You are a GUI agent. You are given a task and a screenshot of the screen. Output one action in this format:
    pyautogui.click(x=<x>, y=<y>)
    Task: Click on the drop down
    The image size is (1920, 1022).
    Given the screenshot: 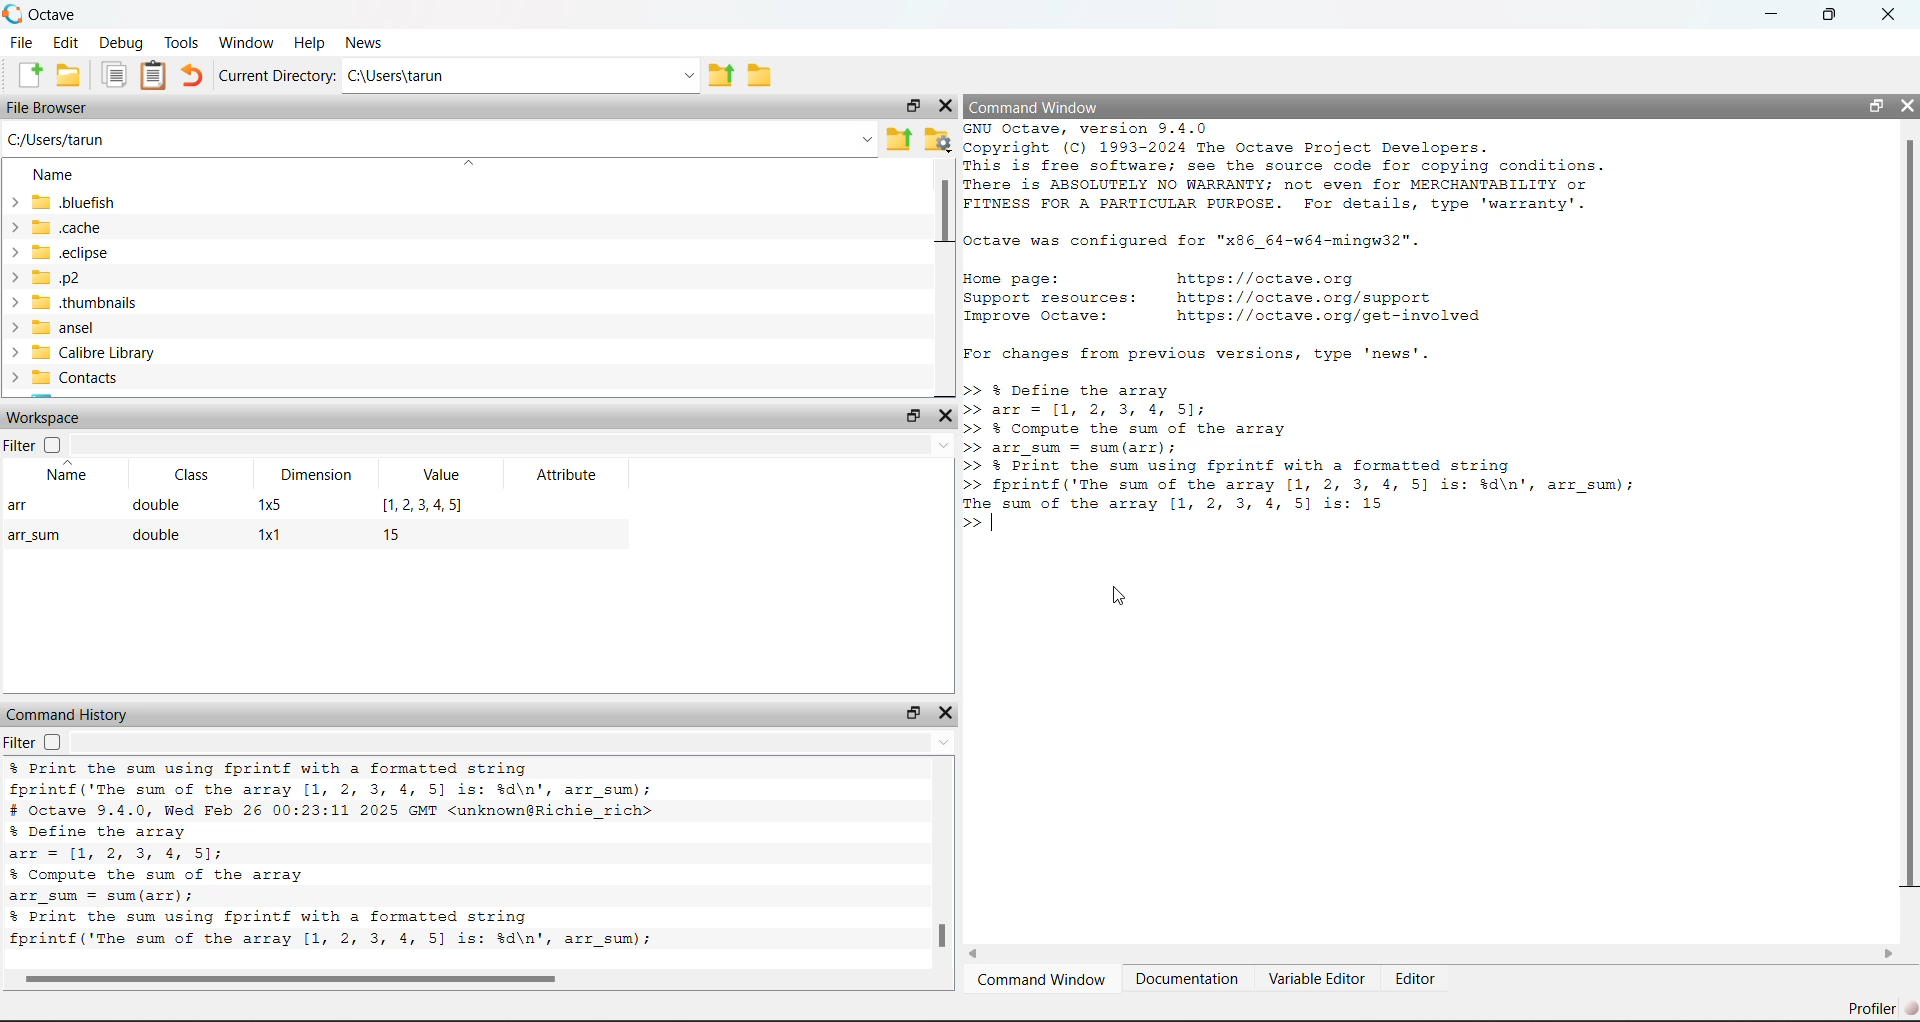 What is the action you would take?
    pyautogui.click(x=516, y=442)
    